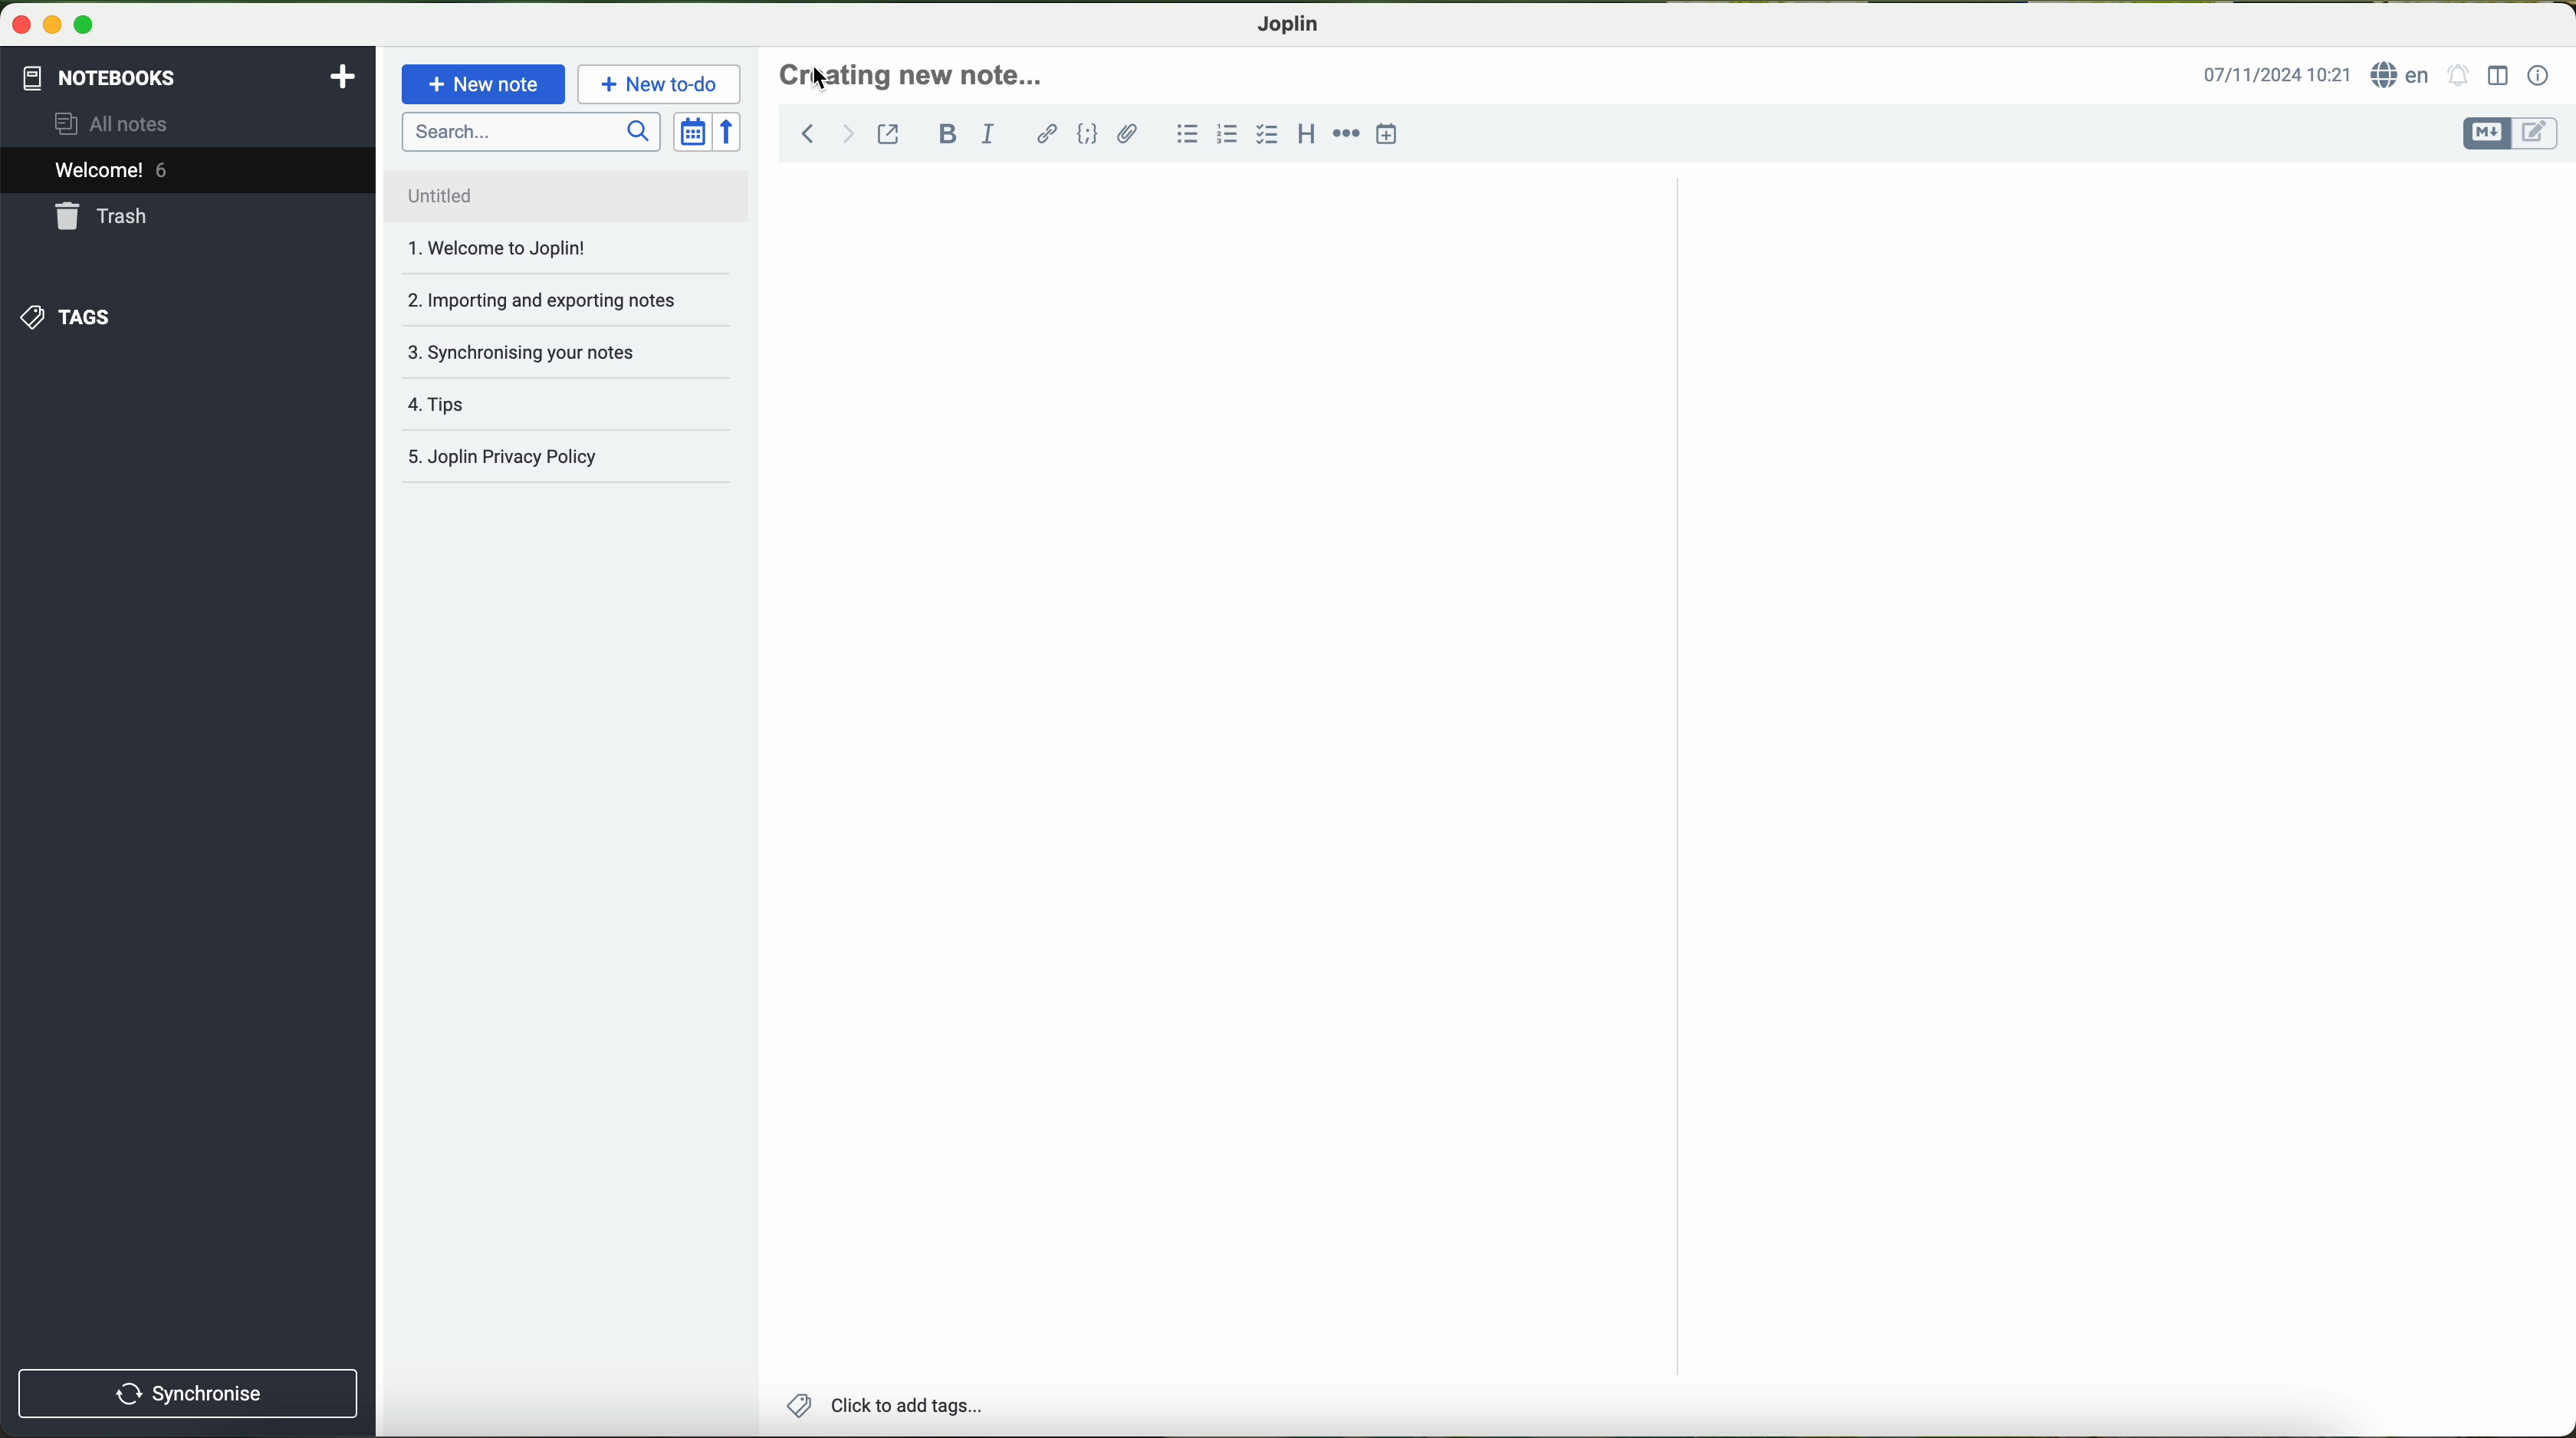  Describe the element at coordinates (2277, 73) in the screenshot. I see `date and hour` at that location.